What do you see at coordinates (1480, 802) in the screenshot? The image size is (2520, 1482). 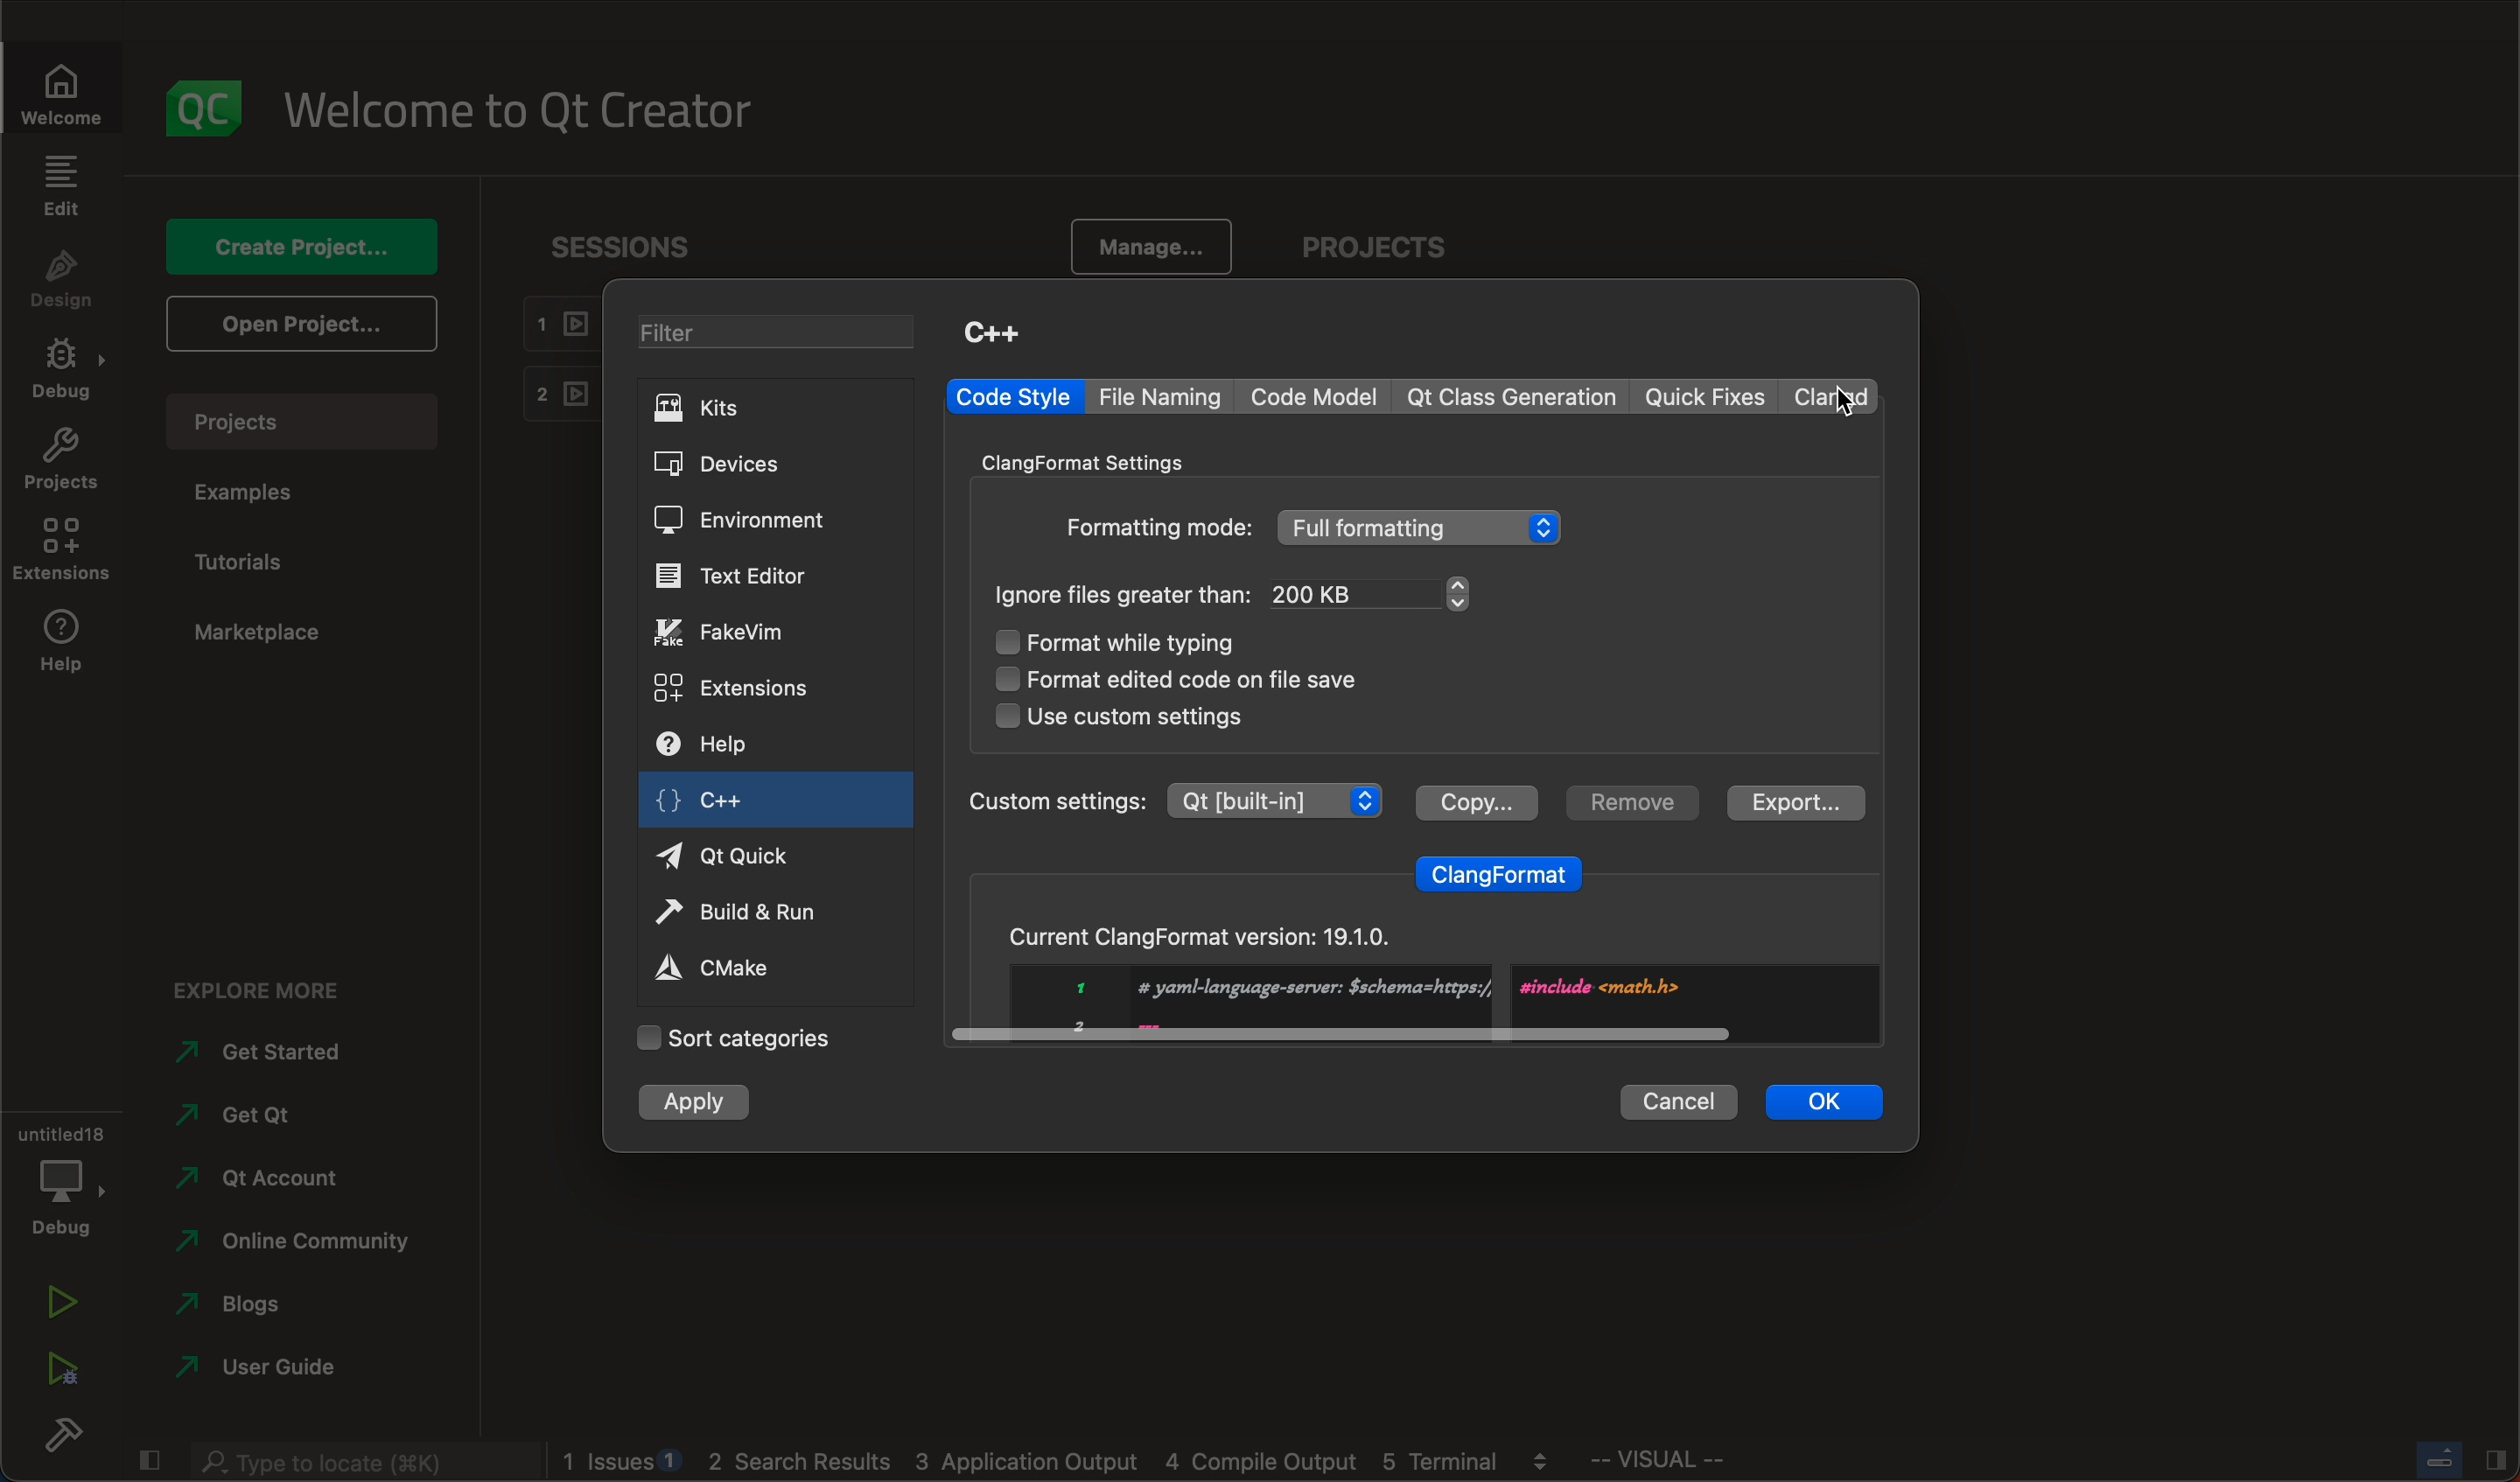 I see `copy` at bounding box center [1480, 802].